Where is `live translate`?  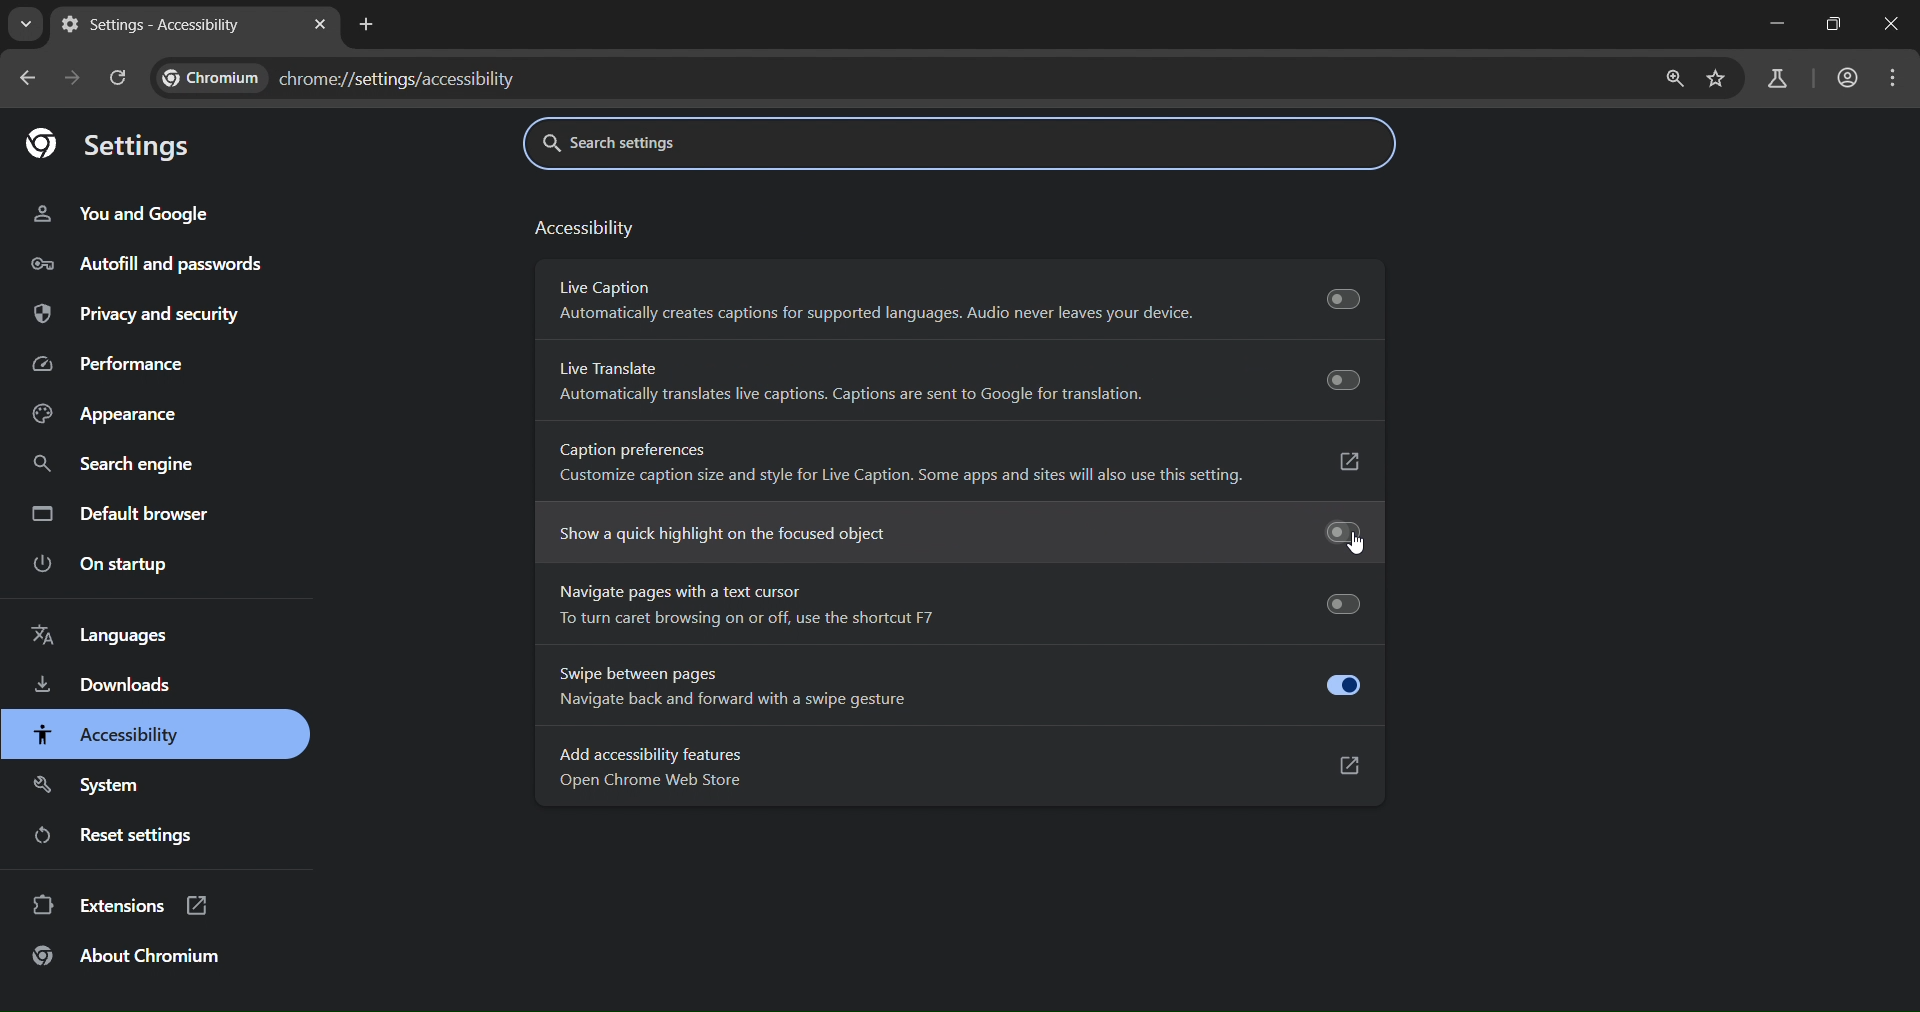
live translate is located at coordinates (860, 384).